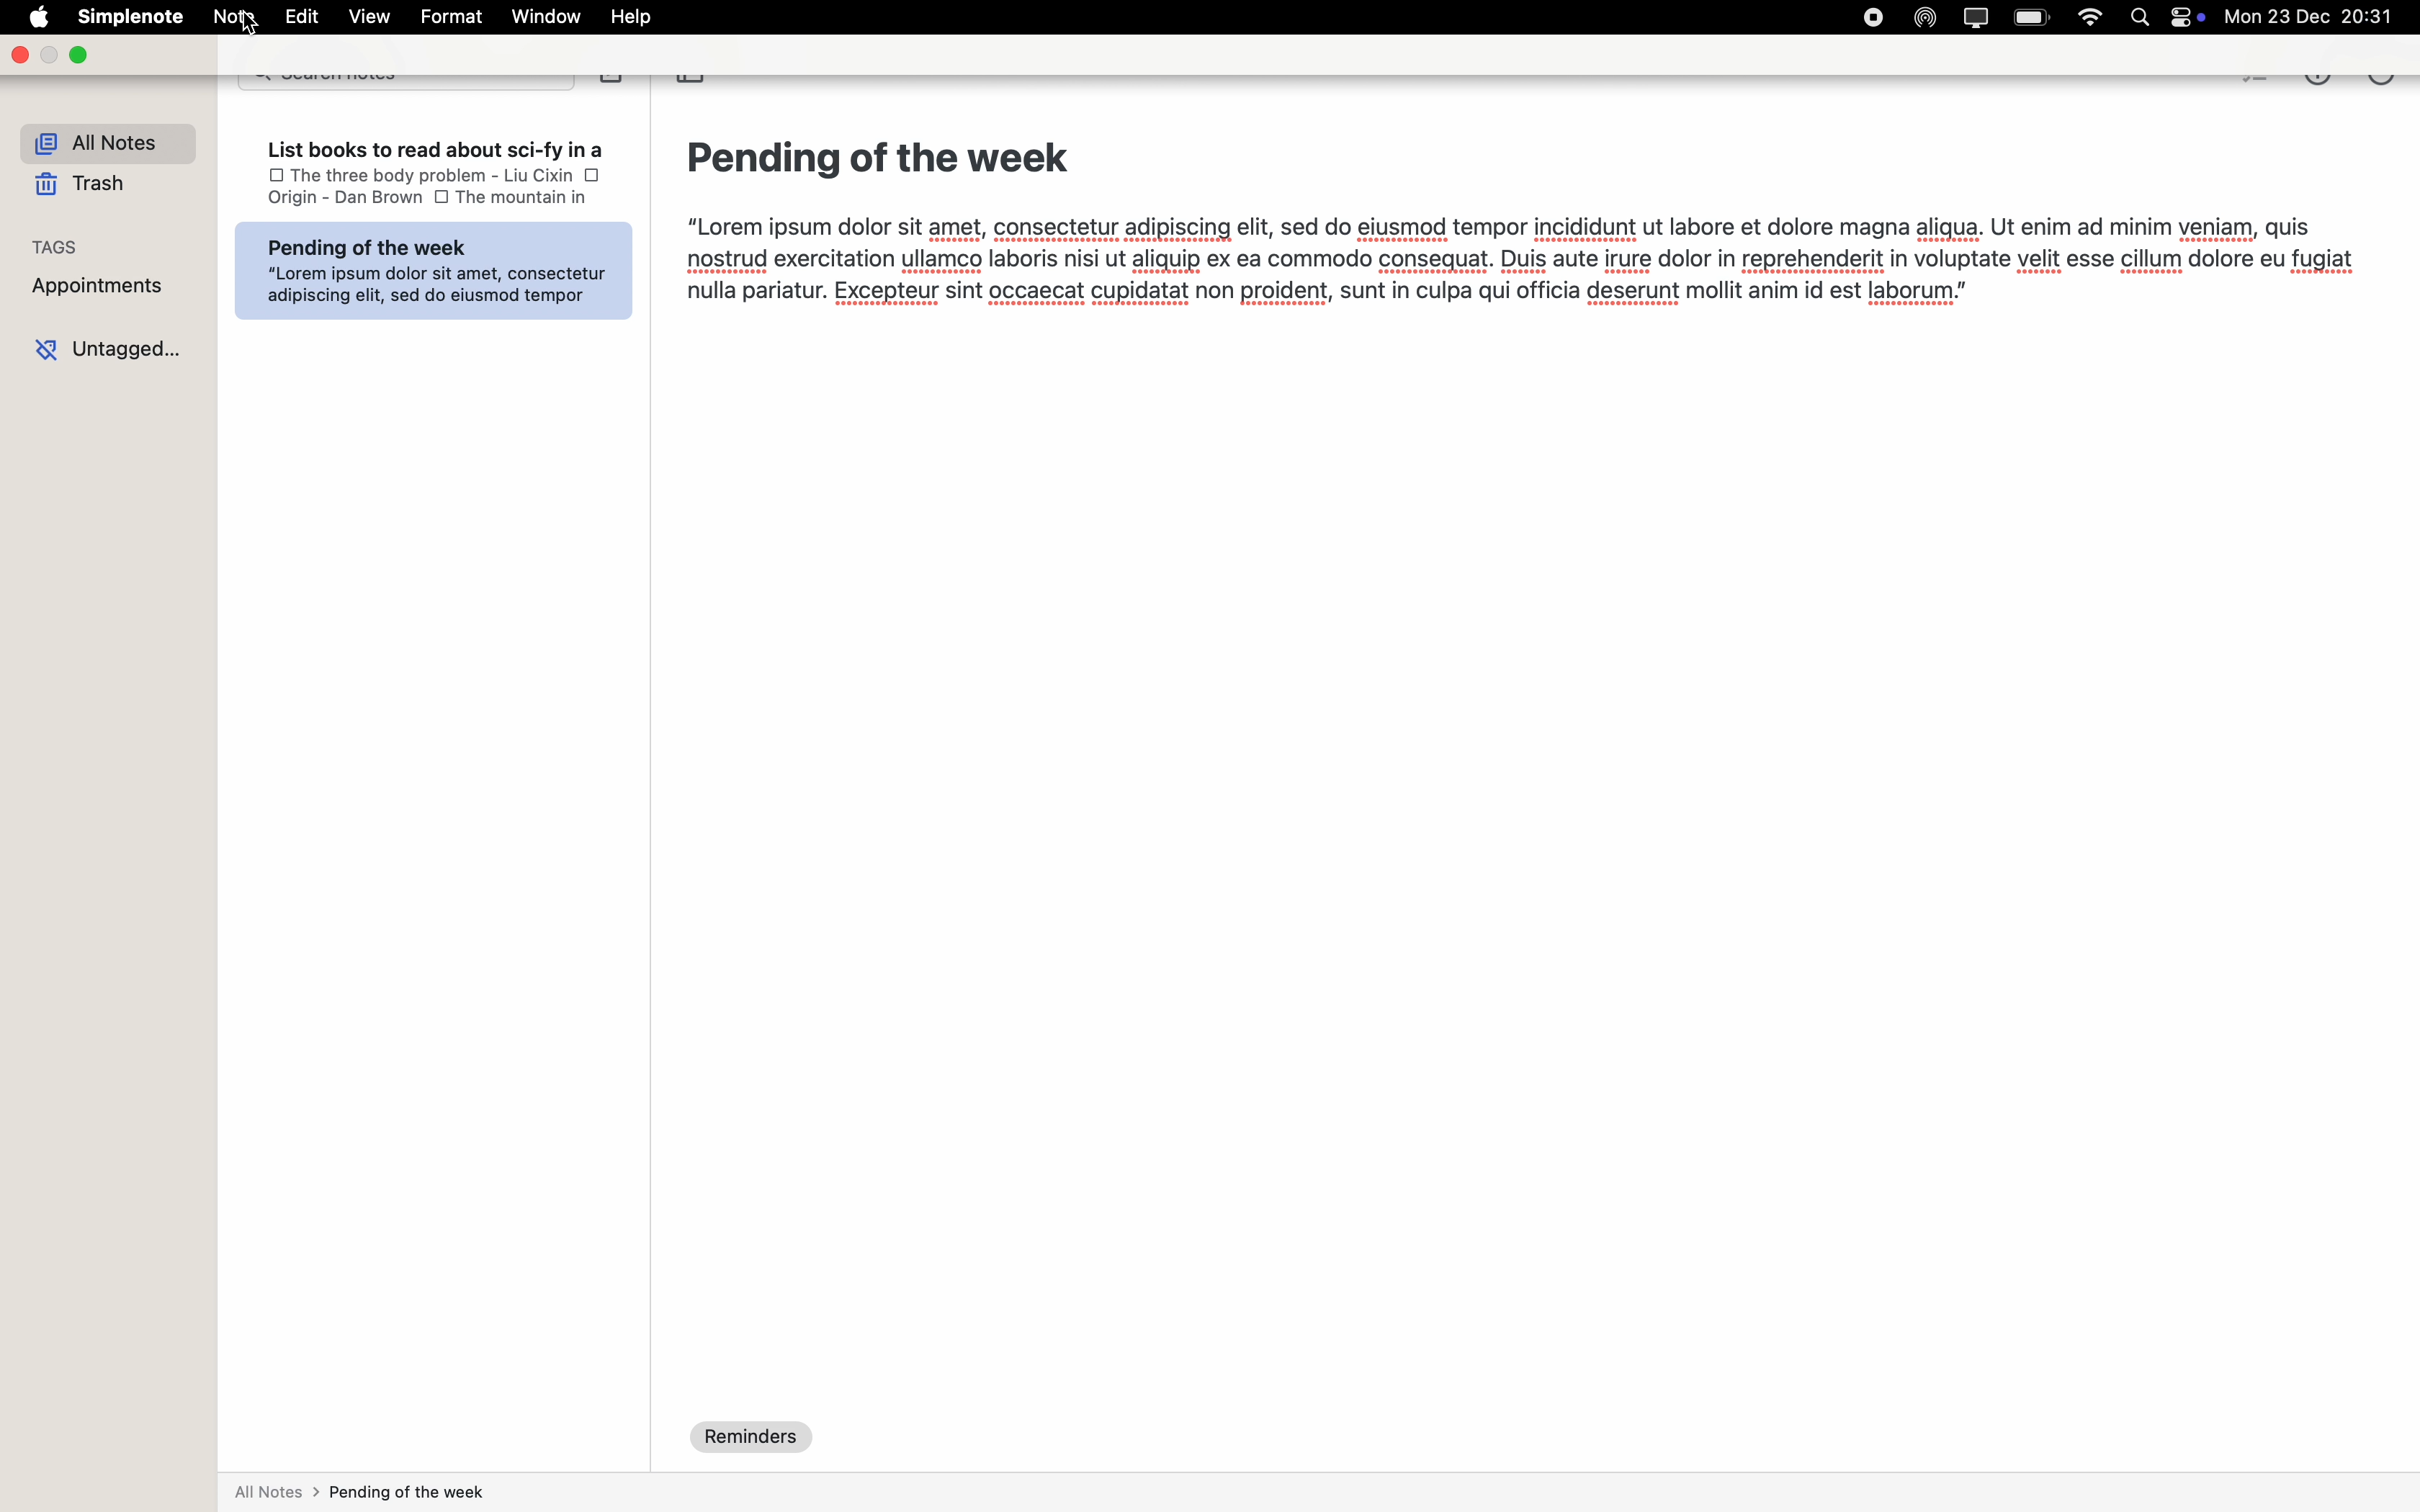 The width and height of the screenshot is (2420, 1512). What do you see at coordinates (2137, 17) in the screenshot?
I see `Spotlight search` at bounding box center [2137, 17].